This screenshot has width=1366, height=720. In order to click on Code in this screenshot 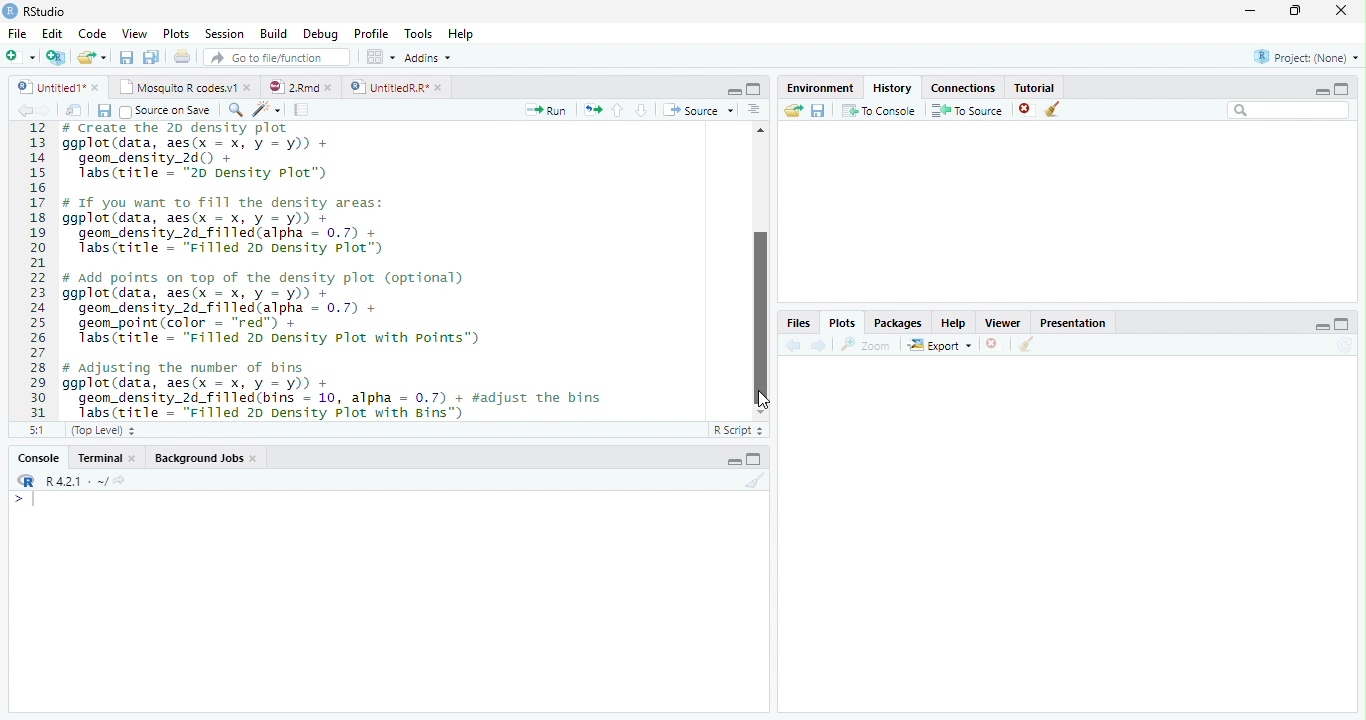, I will do `click(94, 35)`.